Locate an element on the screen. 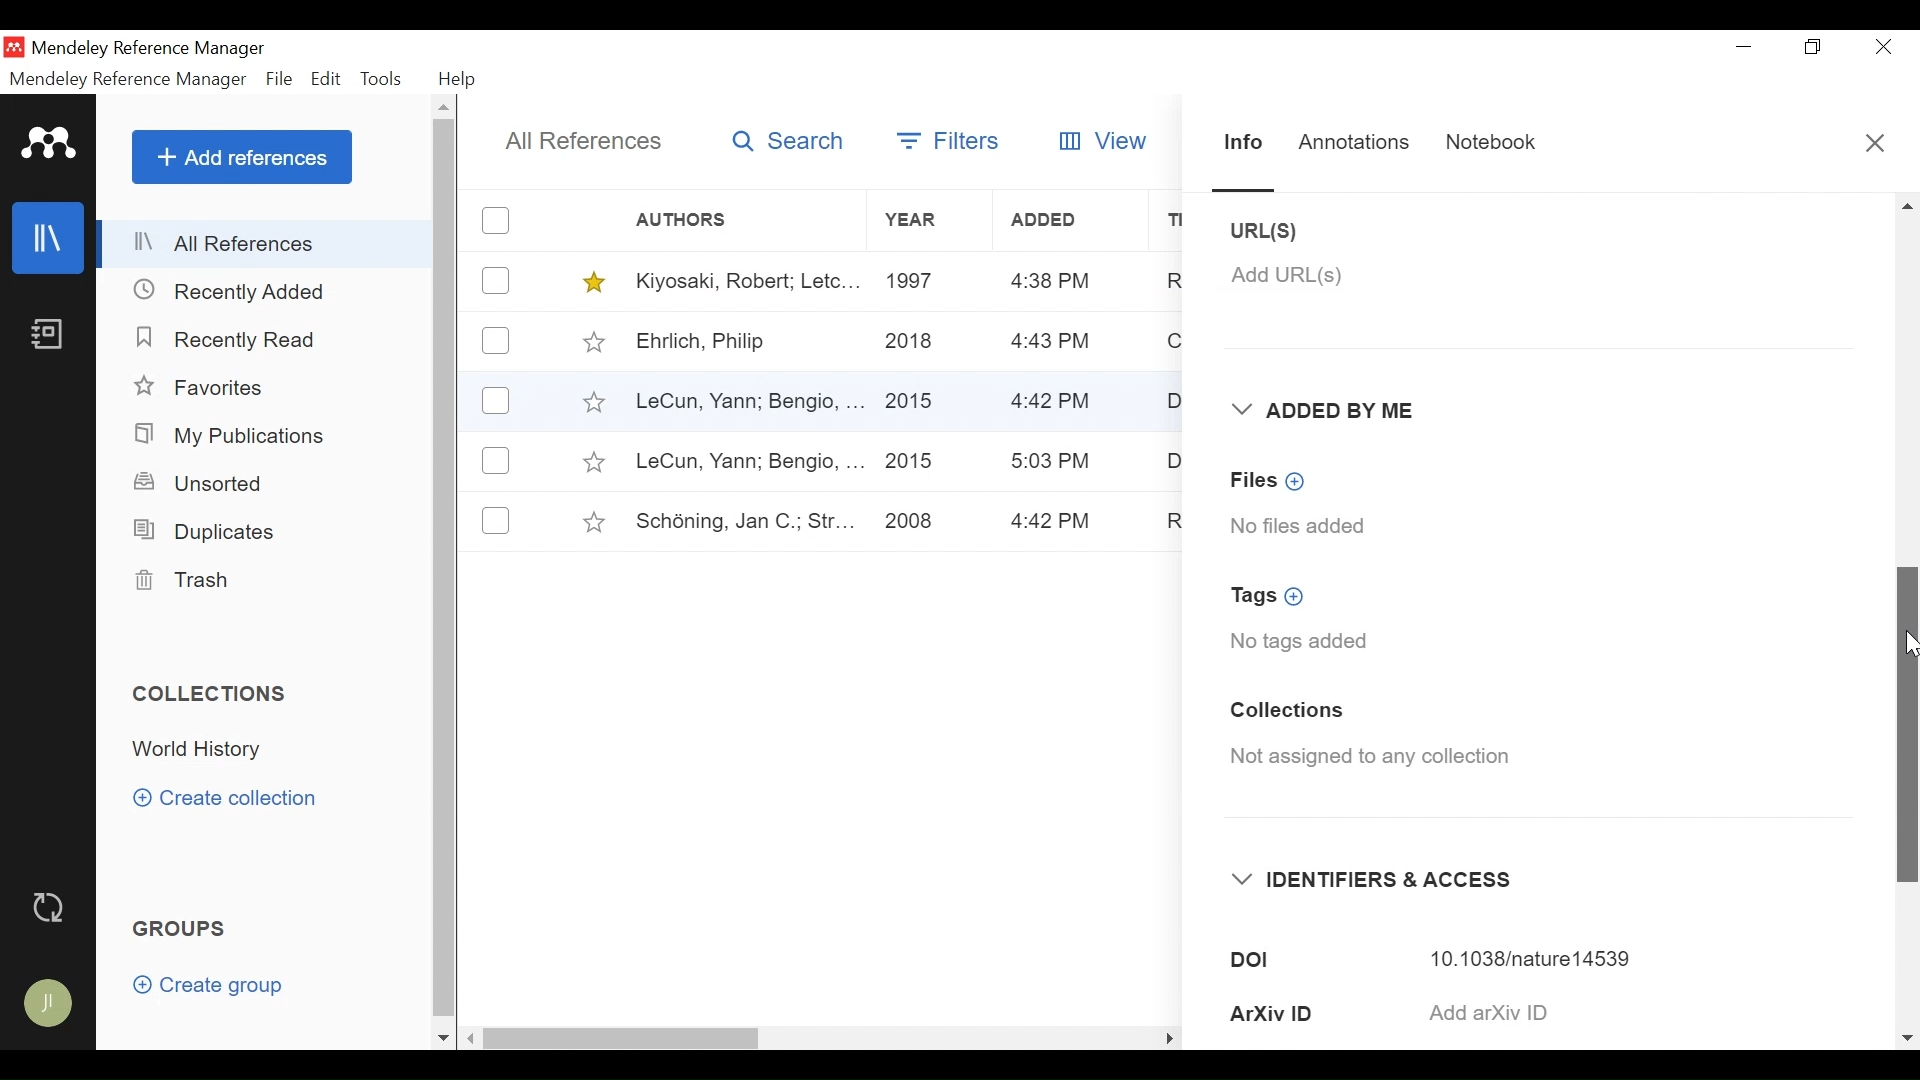 The image size is (1920, 1080). 4:42 PM is located at coordinates (1053, 522).